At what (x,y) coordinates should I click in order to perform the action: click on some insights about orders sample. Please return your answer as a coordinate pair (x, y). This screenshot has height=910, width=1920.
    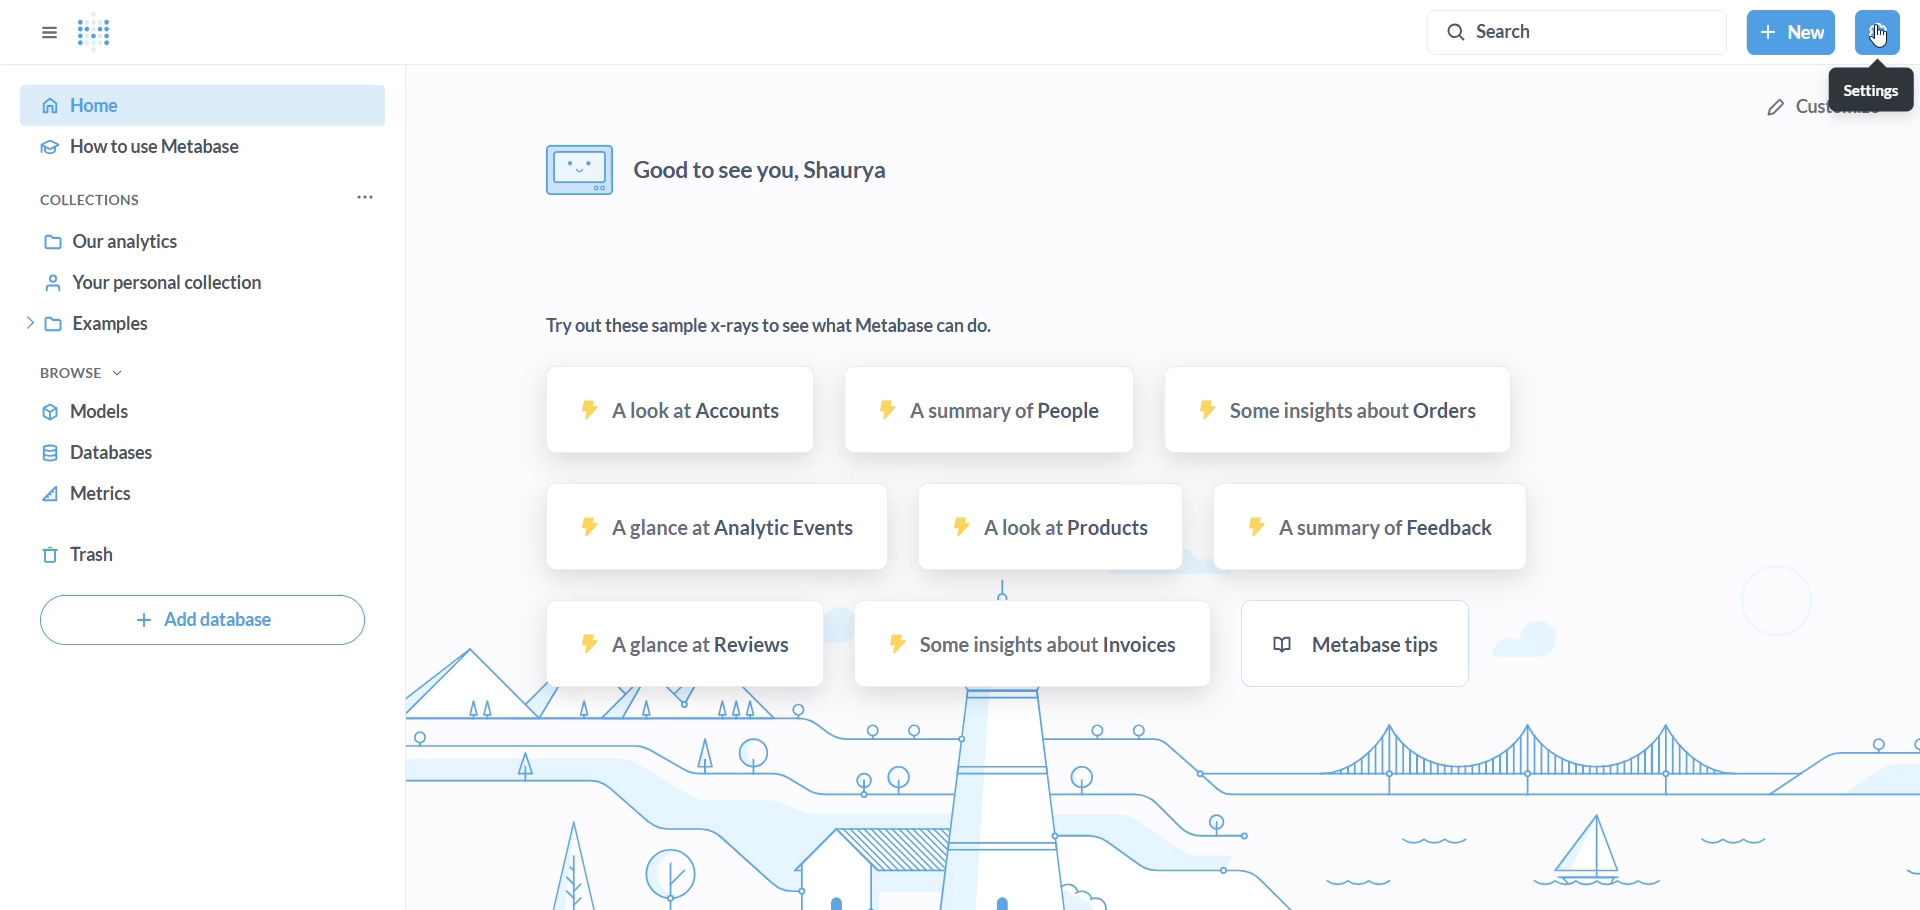
    Looking at the image, I should click on (1345, 413).